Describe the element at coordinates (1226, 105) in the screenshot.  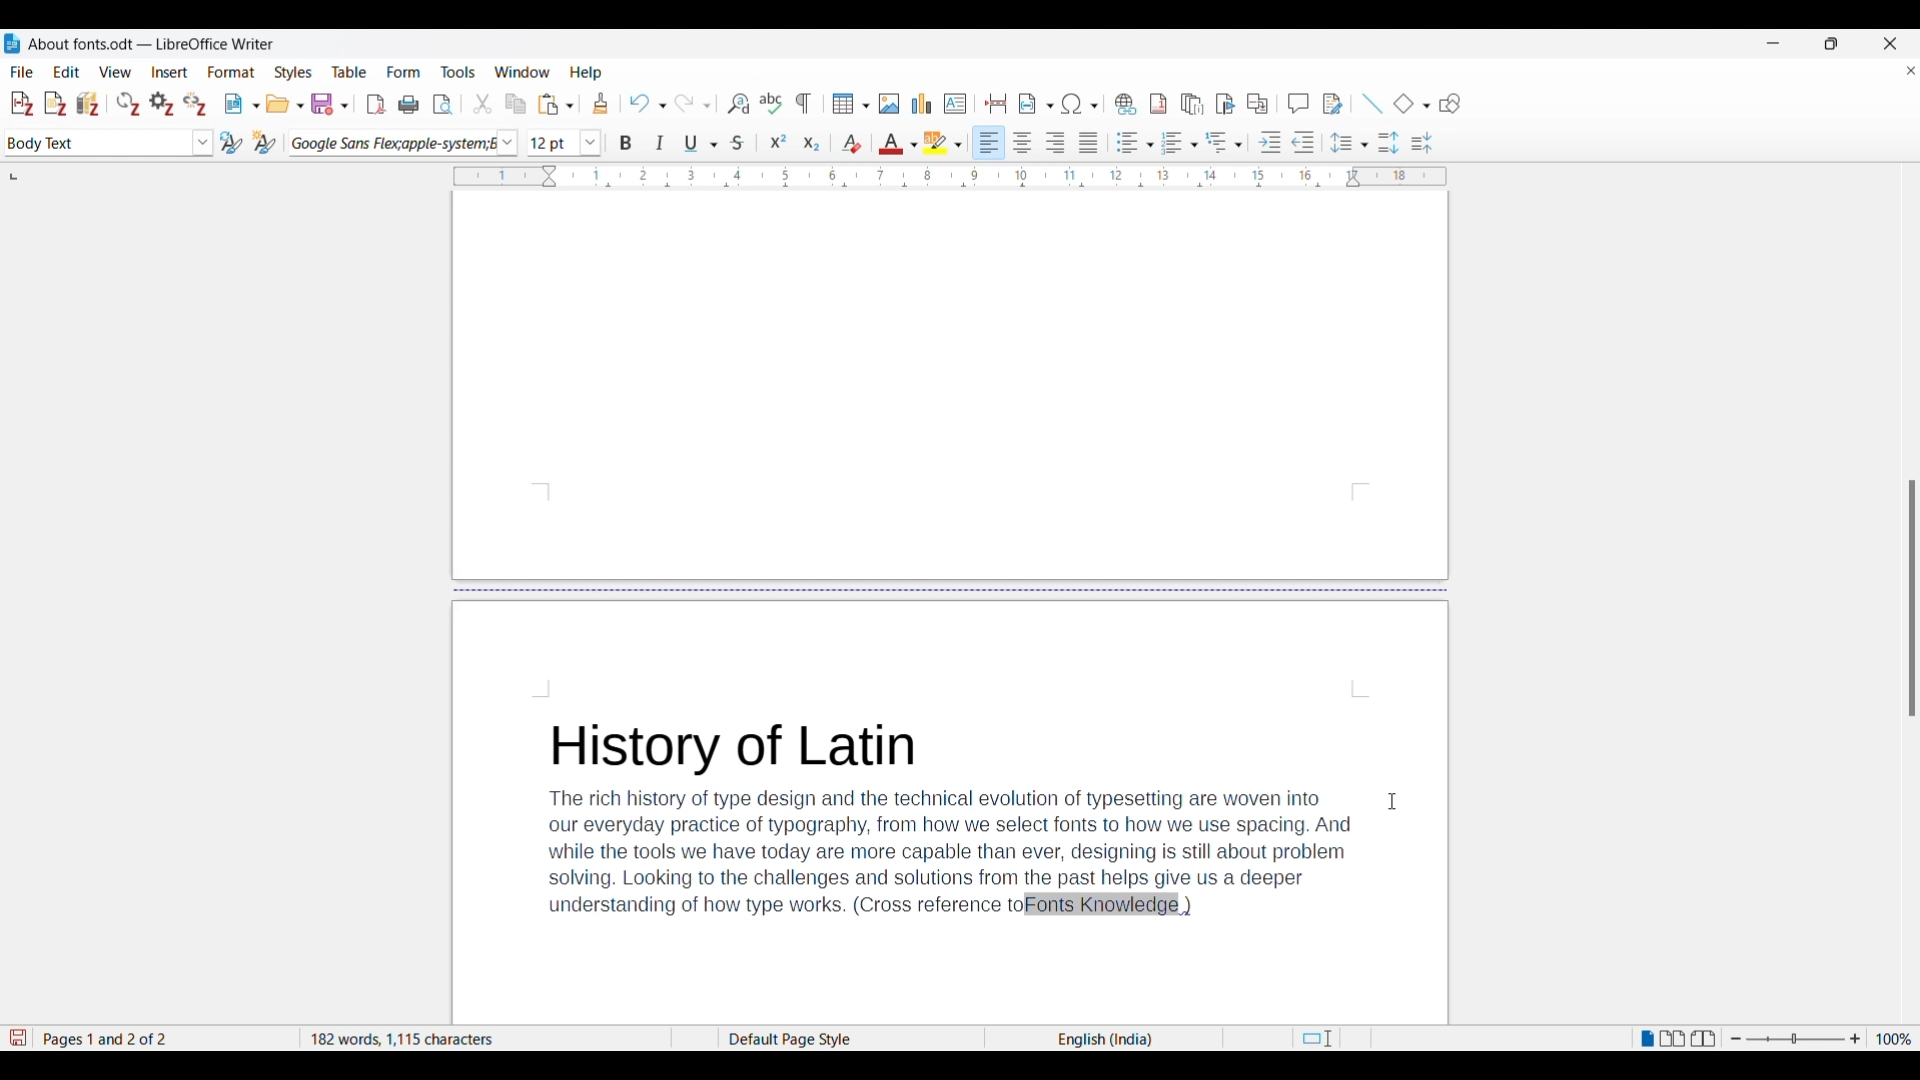
I see `Insert bookmark` at that location.